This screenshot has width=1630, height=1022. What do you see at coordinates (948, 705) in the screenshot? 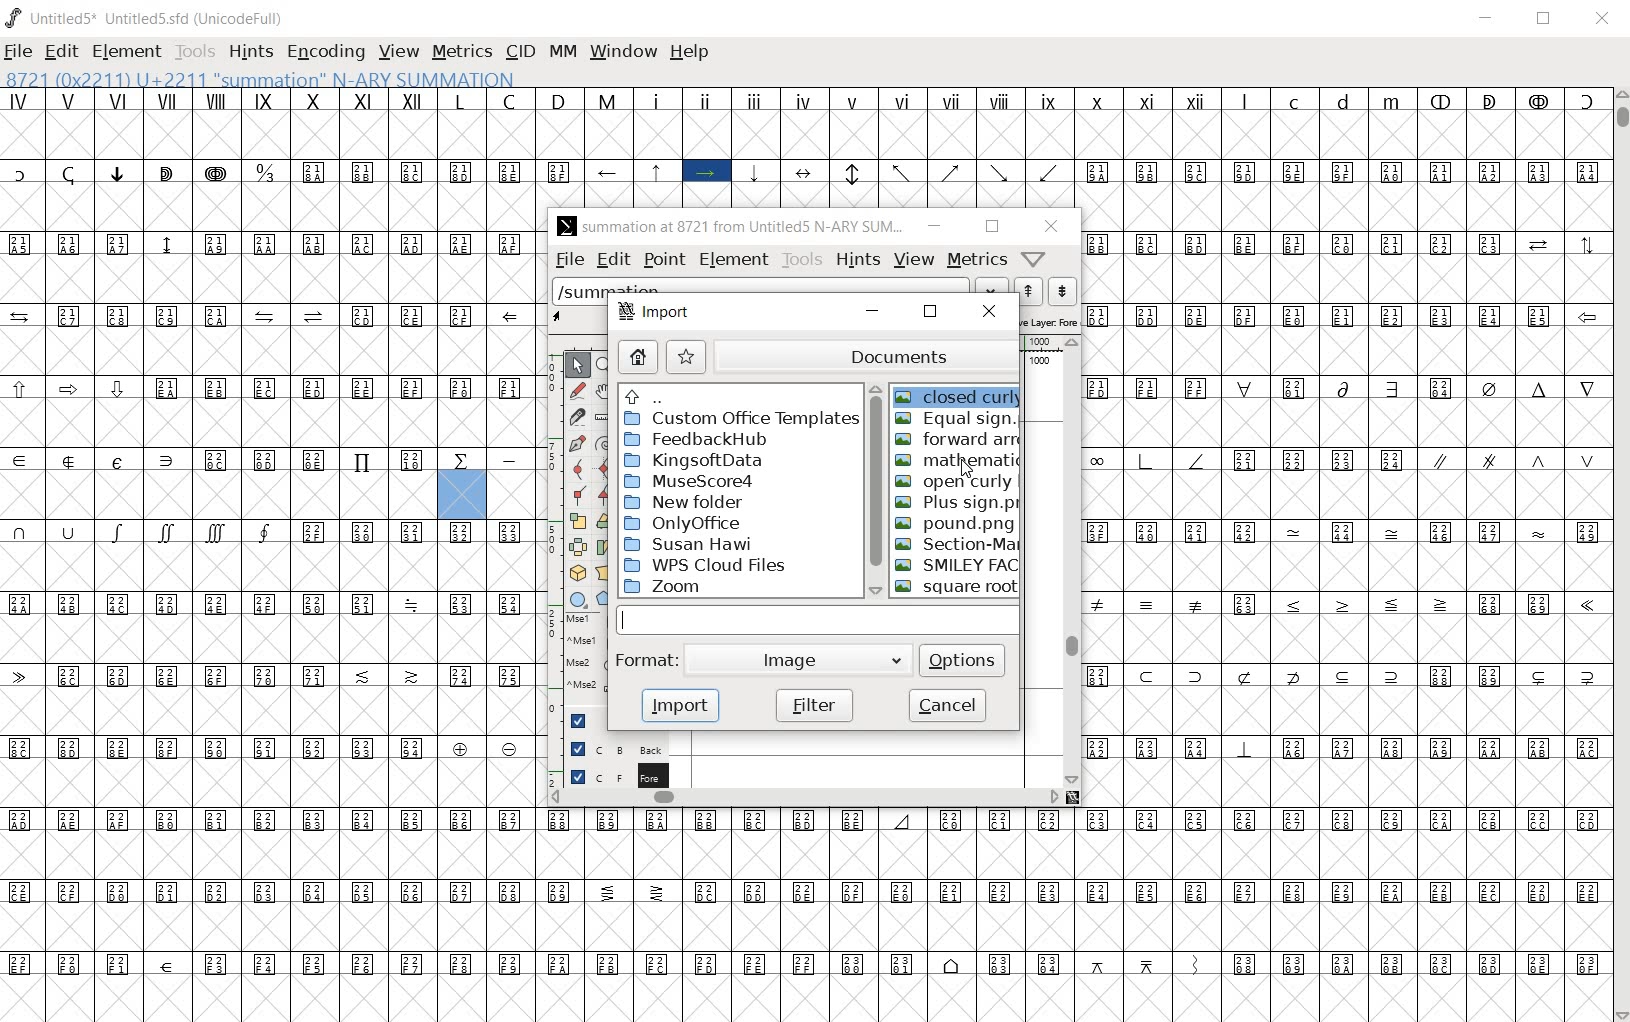
I see `cancel` at bounding box center [948, 705].